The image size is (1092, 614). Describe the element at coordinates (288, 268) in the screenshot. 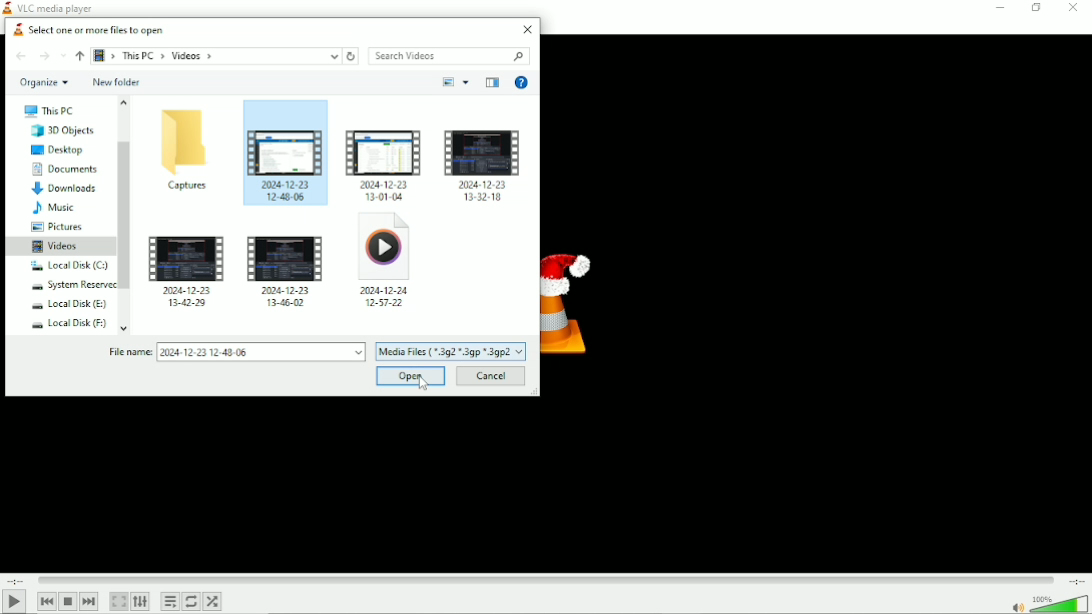

I see `video` at that location.